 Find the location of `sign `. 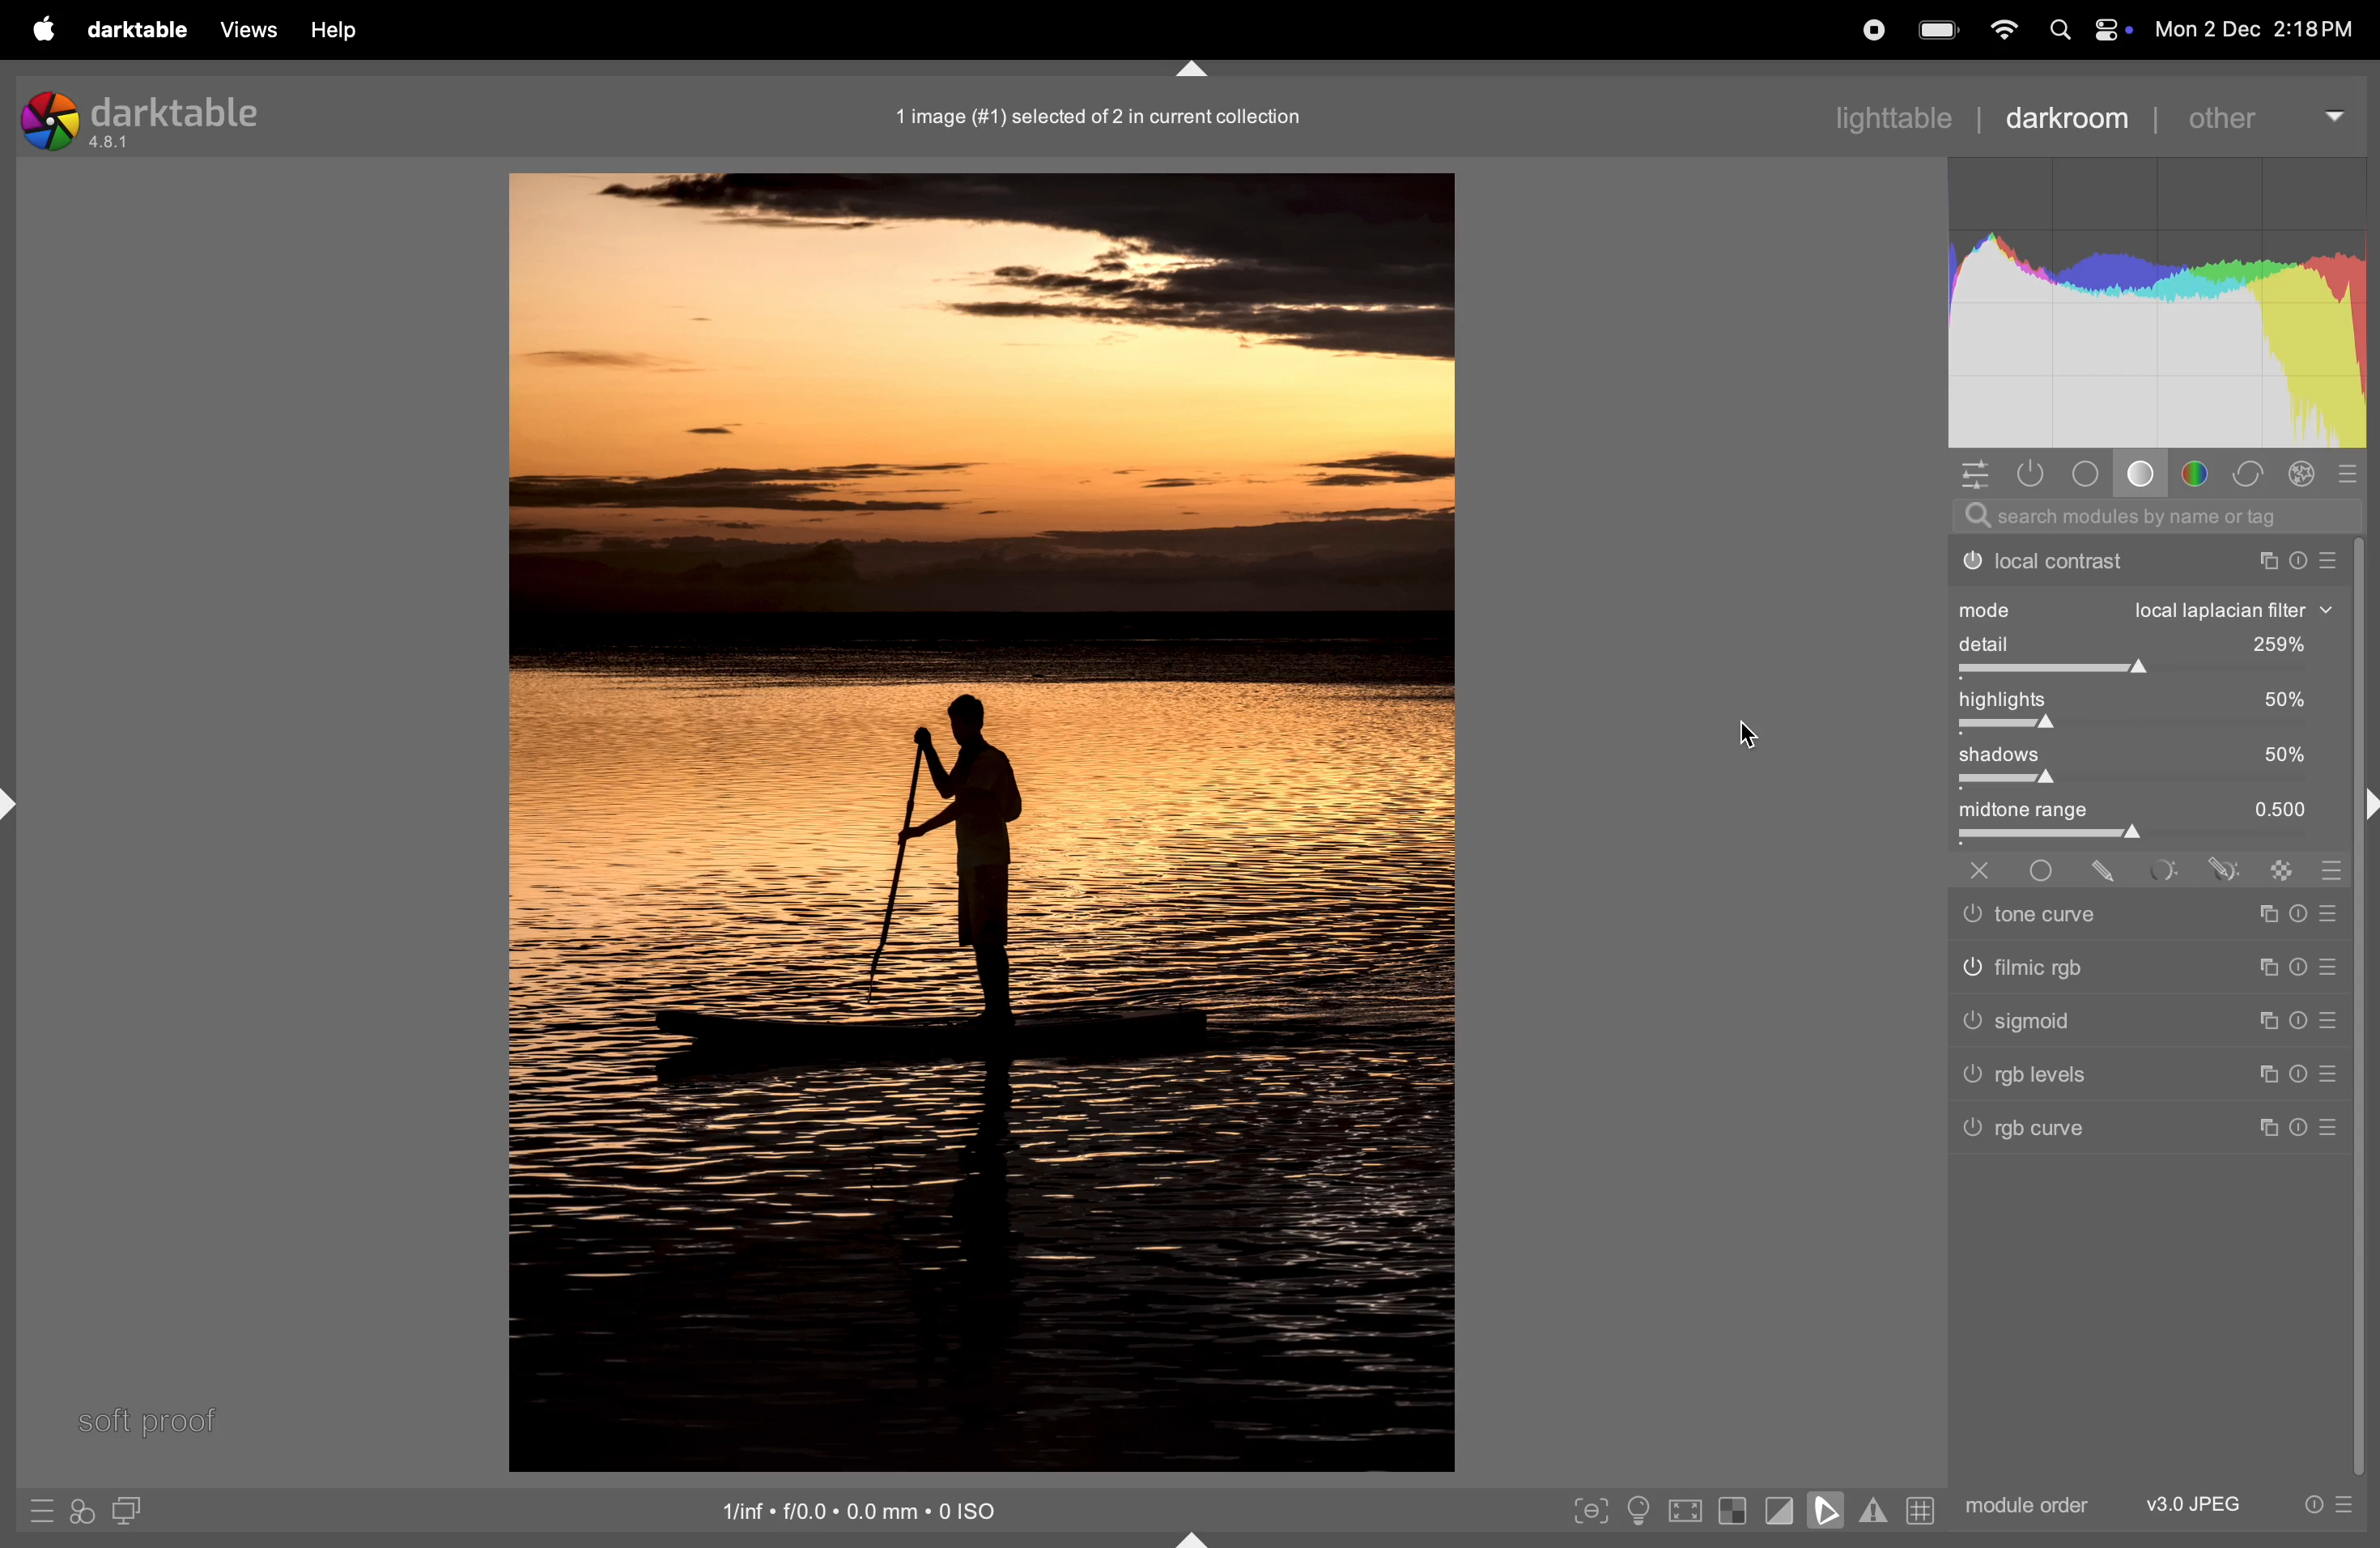

sign  is located at coordinates (2265, 1127).